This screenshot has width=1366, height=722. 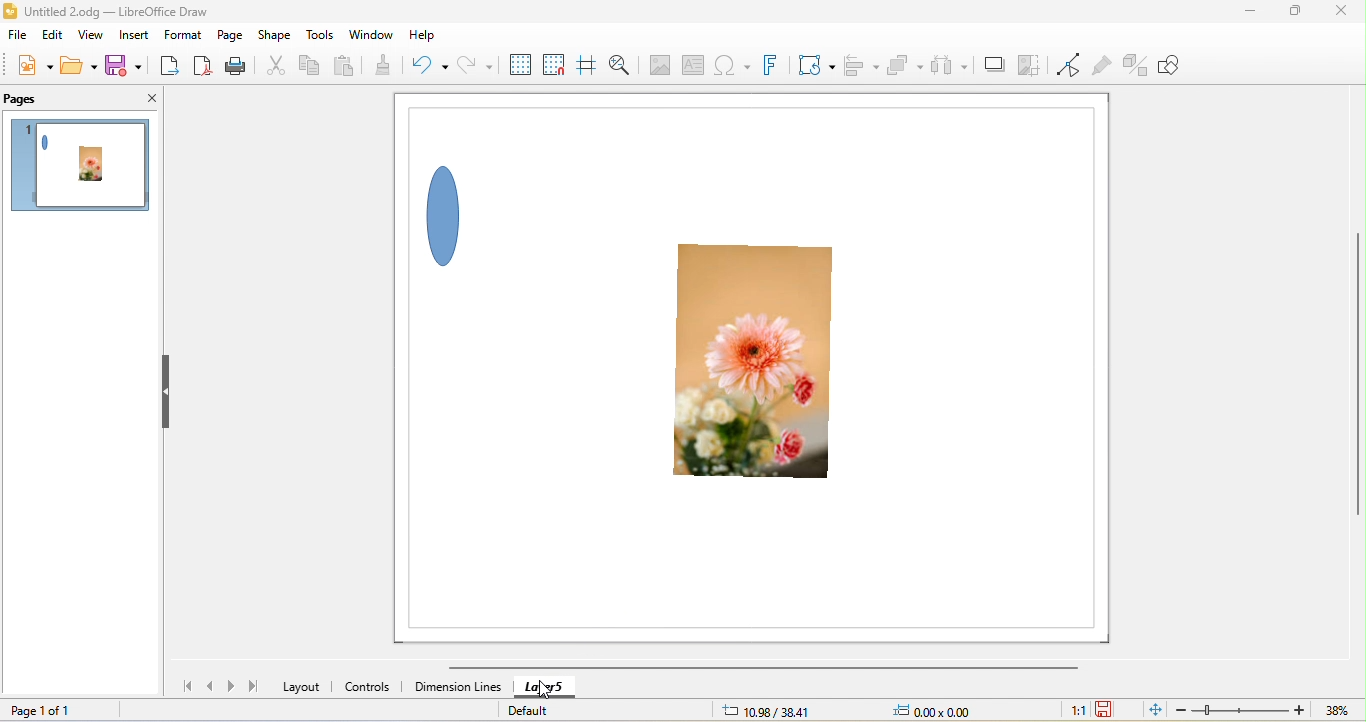 What do you see at coordinates (172, 64) in the screenshot?
I see `export` at bounding box center [172, 64].